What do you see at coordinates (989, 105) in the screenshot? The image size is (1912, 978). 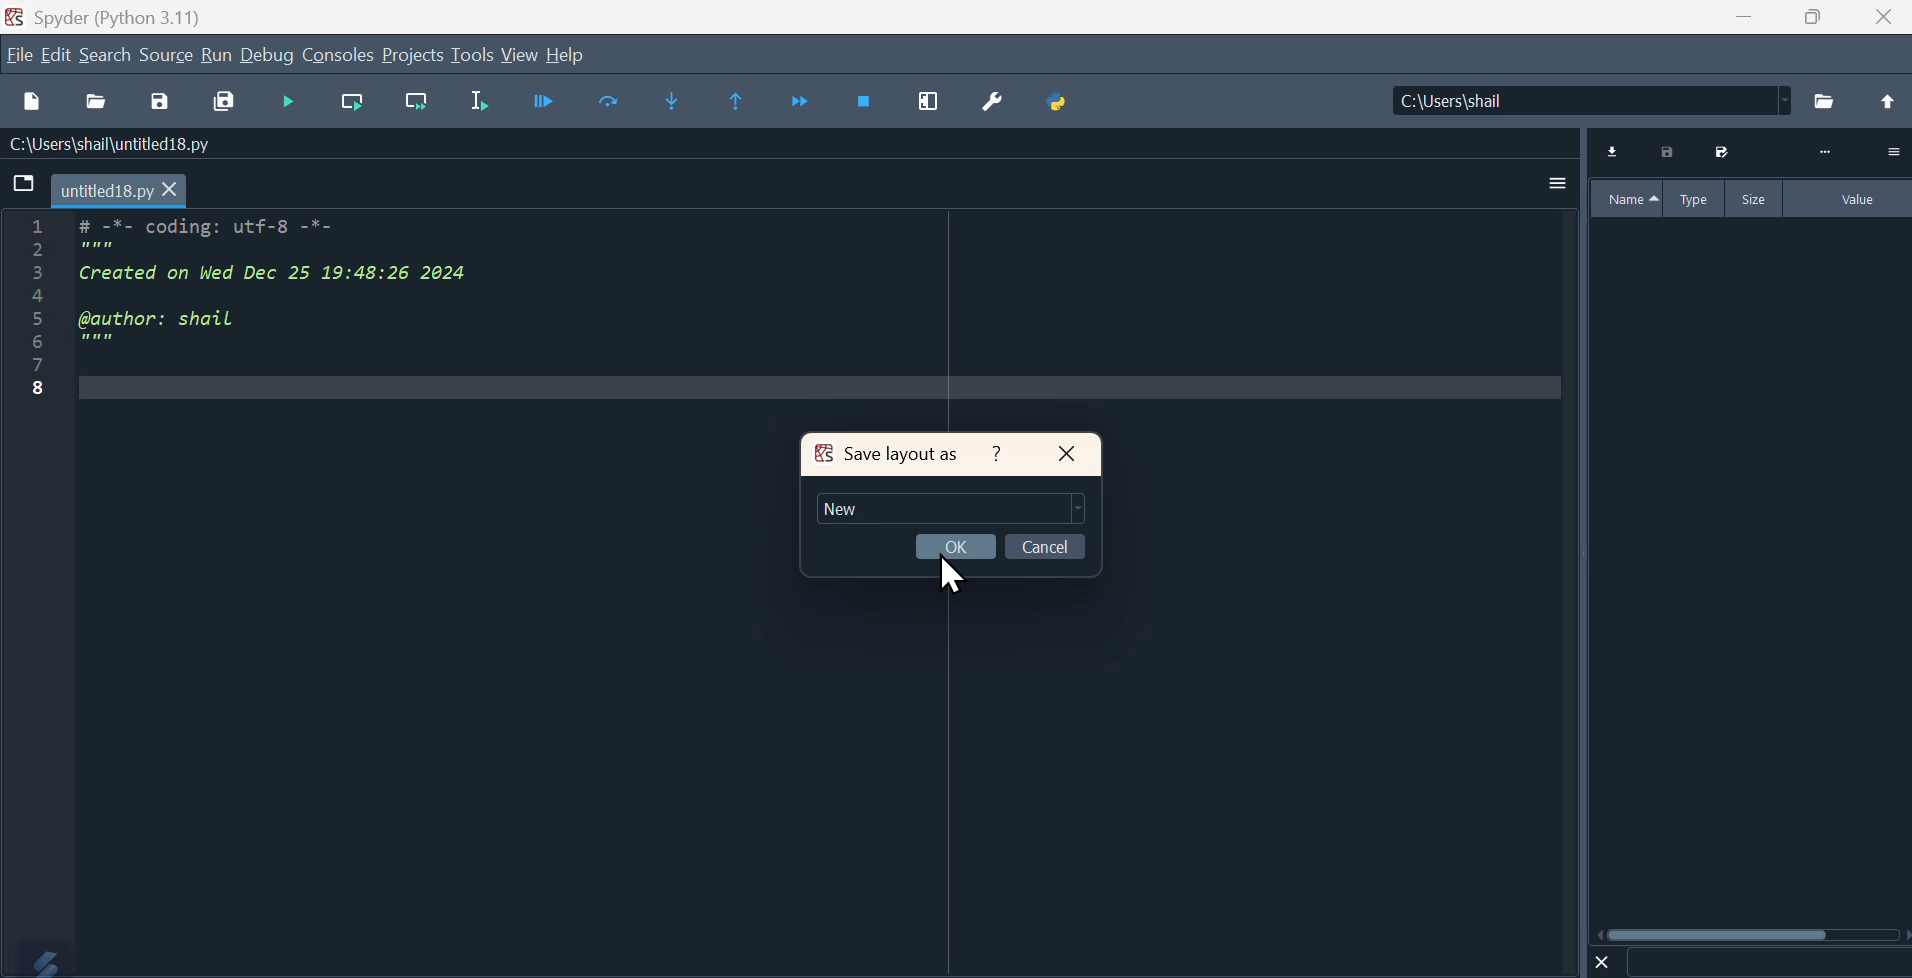 I see `Preferences` at bounding box center [989, 105].